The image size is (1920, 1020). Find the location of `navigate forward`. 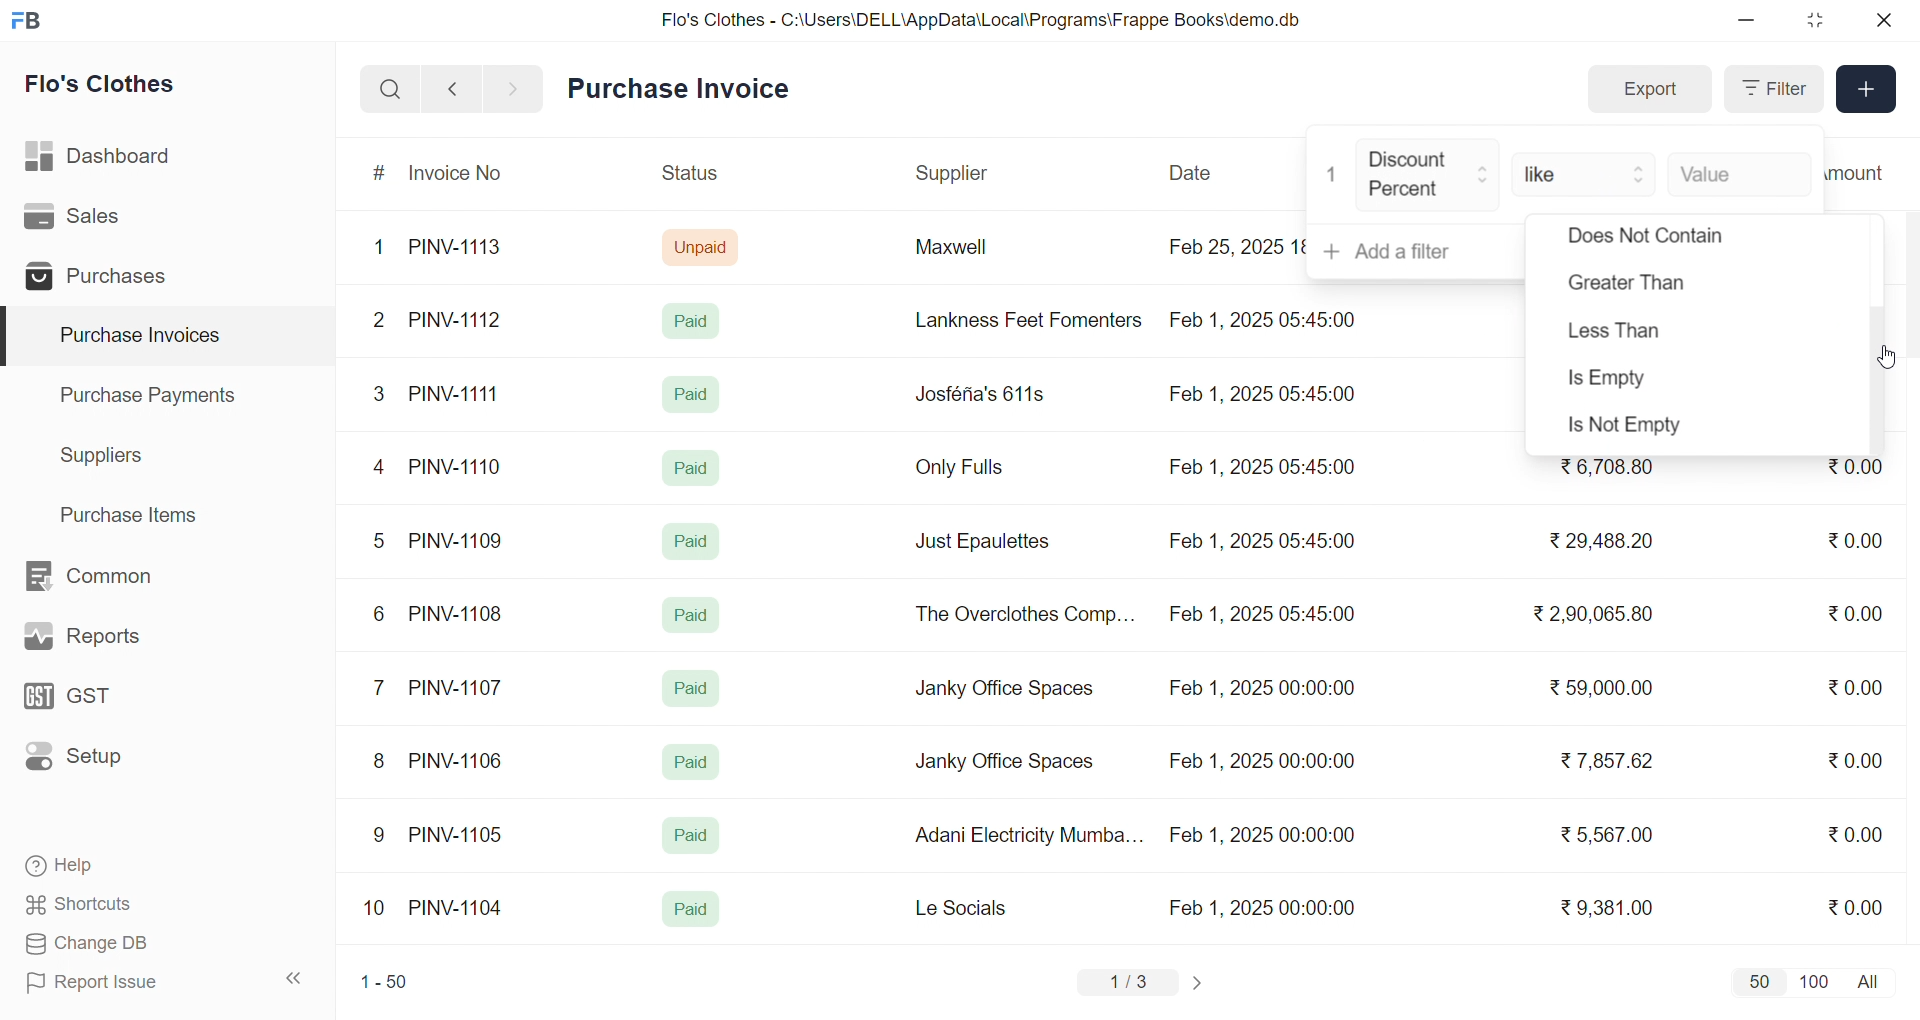

navigate forward is located at coordinates (515, 87).